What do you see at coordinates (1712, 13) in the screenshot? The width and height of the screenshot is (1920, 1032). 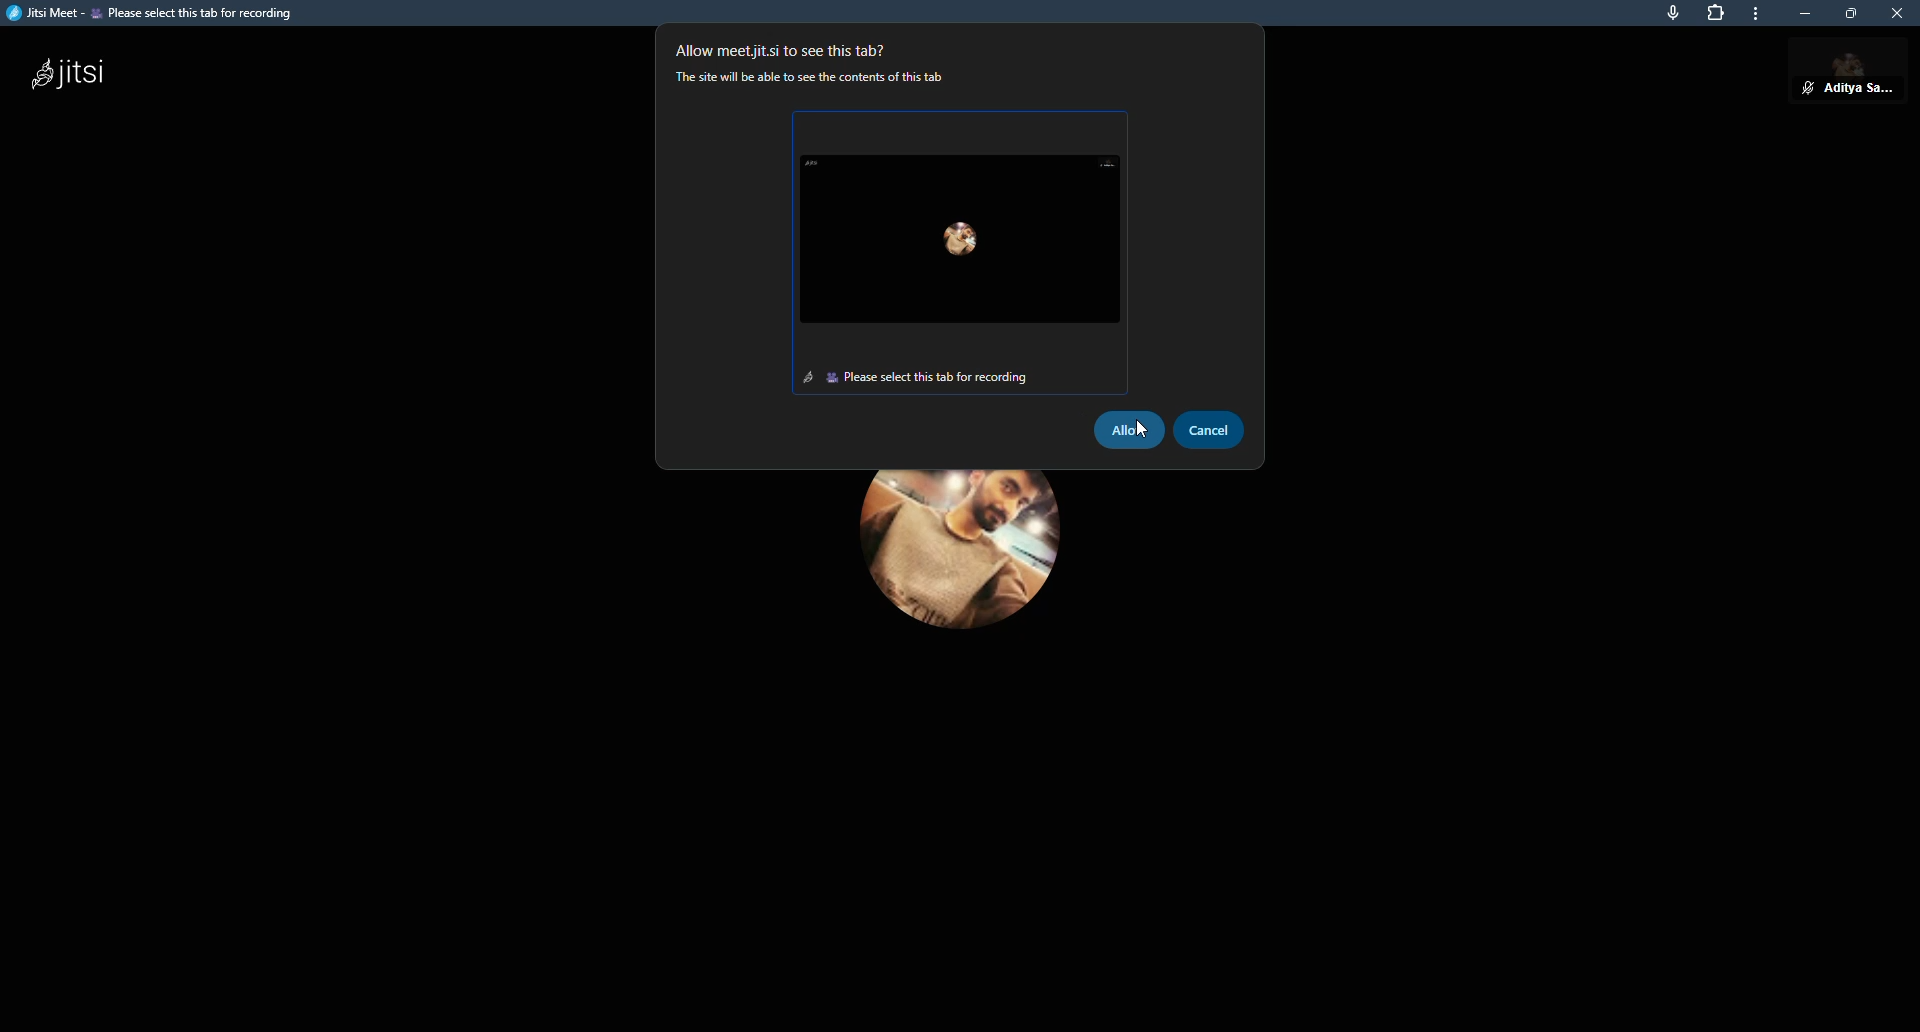 I see `extensions` at bounding box center [1712, 13].